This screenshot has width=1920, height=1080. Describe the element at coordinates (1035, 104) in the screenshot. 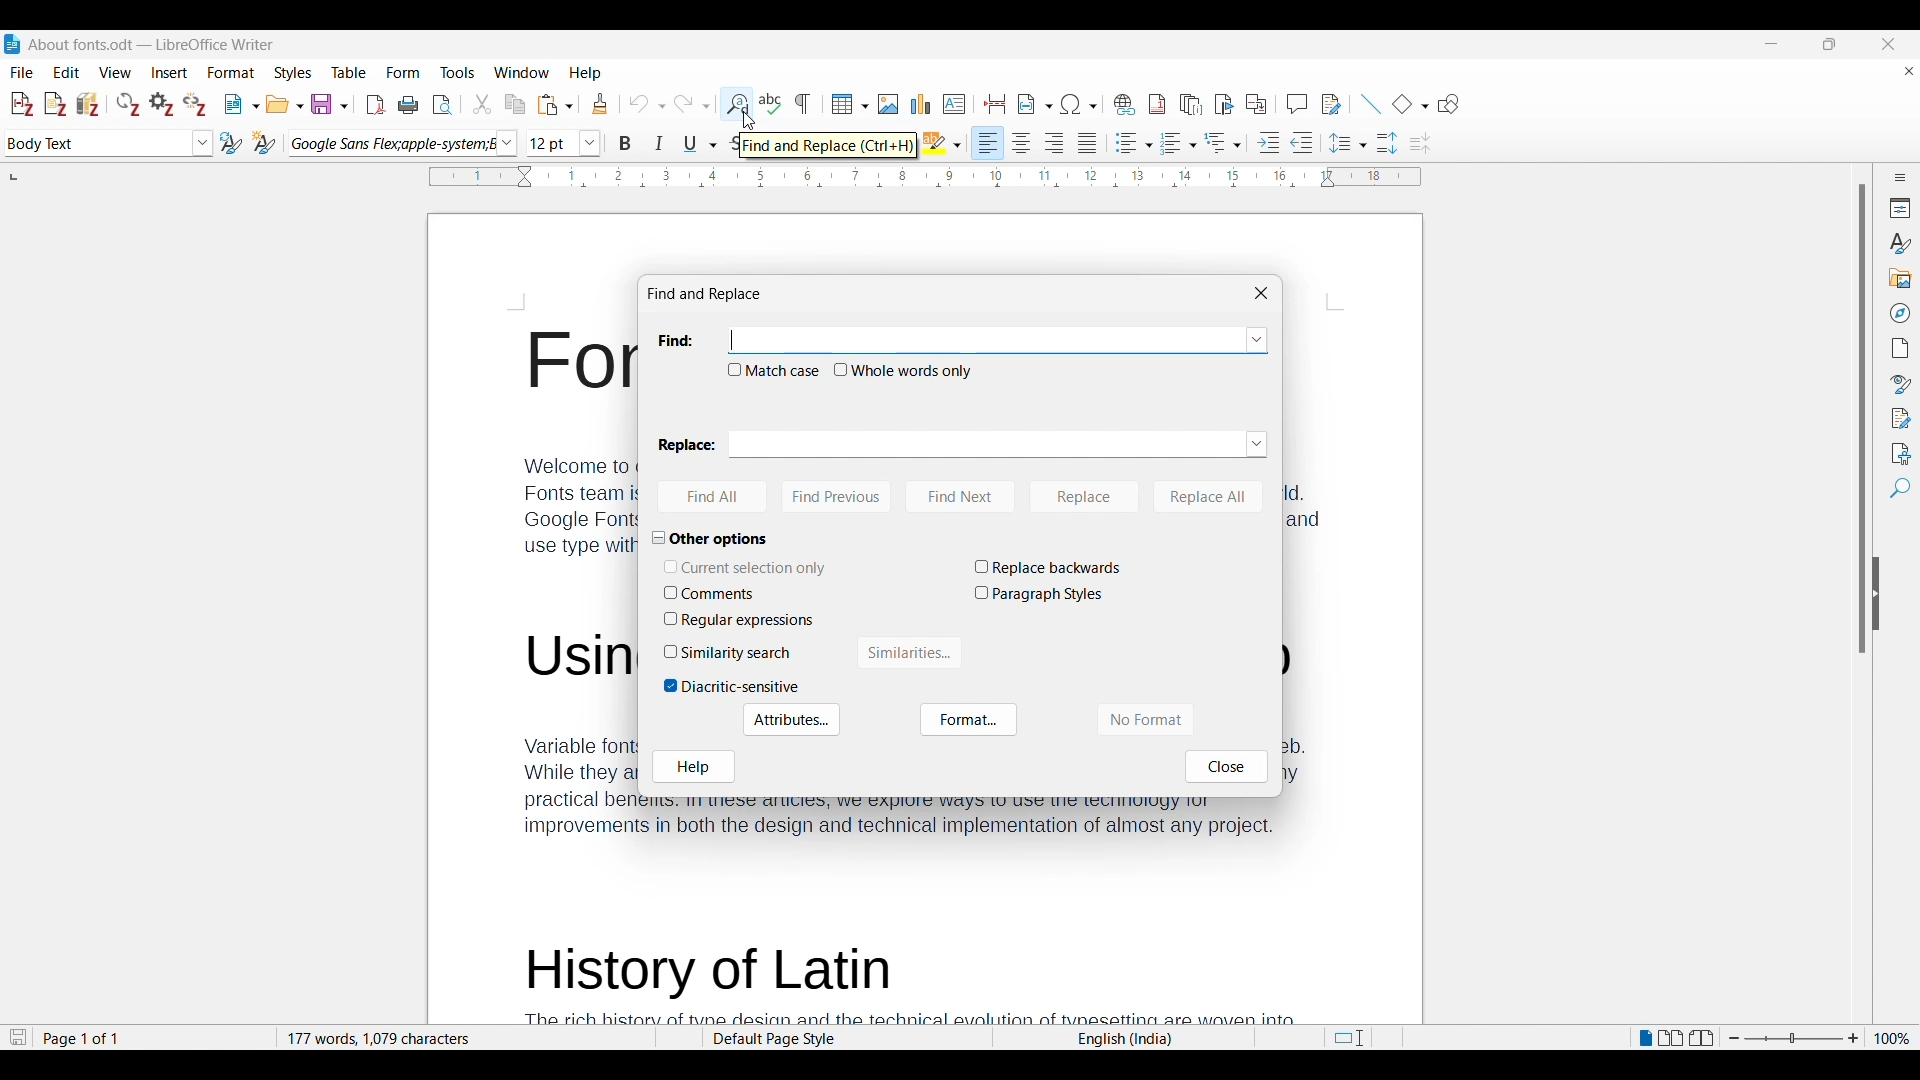

I see `Insert field options` at that location.